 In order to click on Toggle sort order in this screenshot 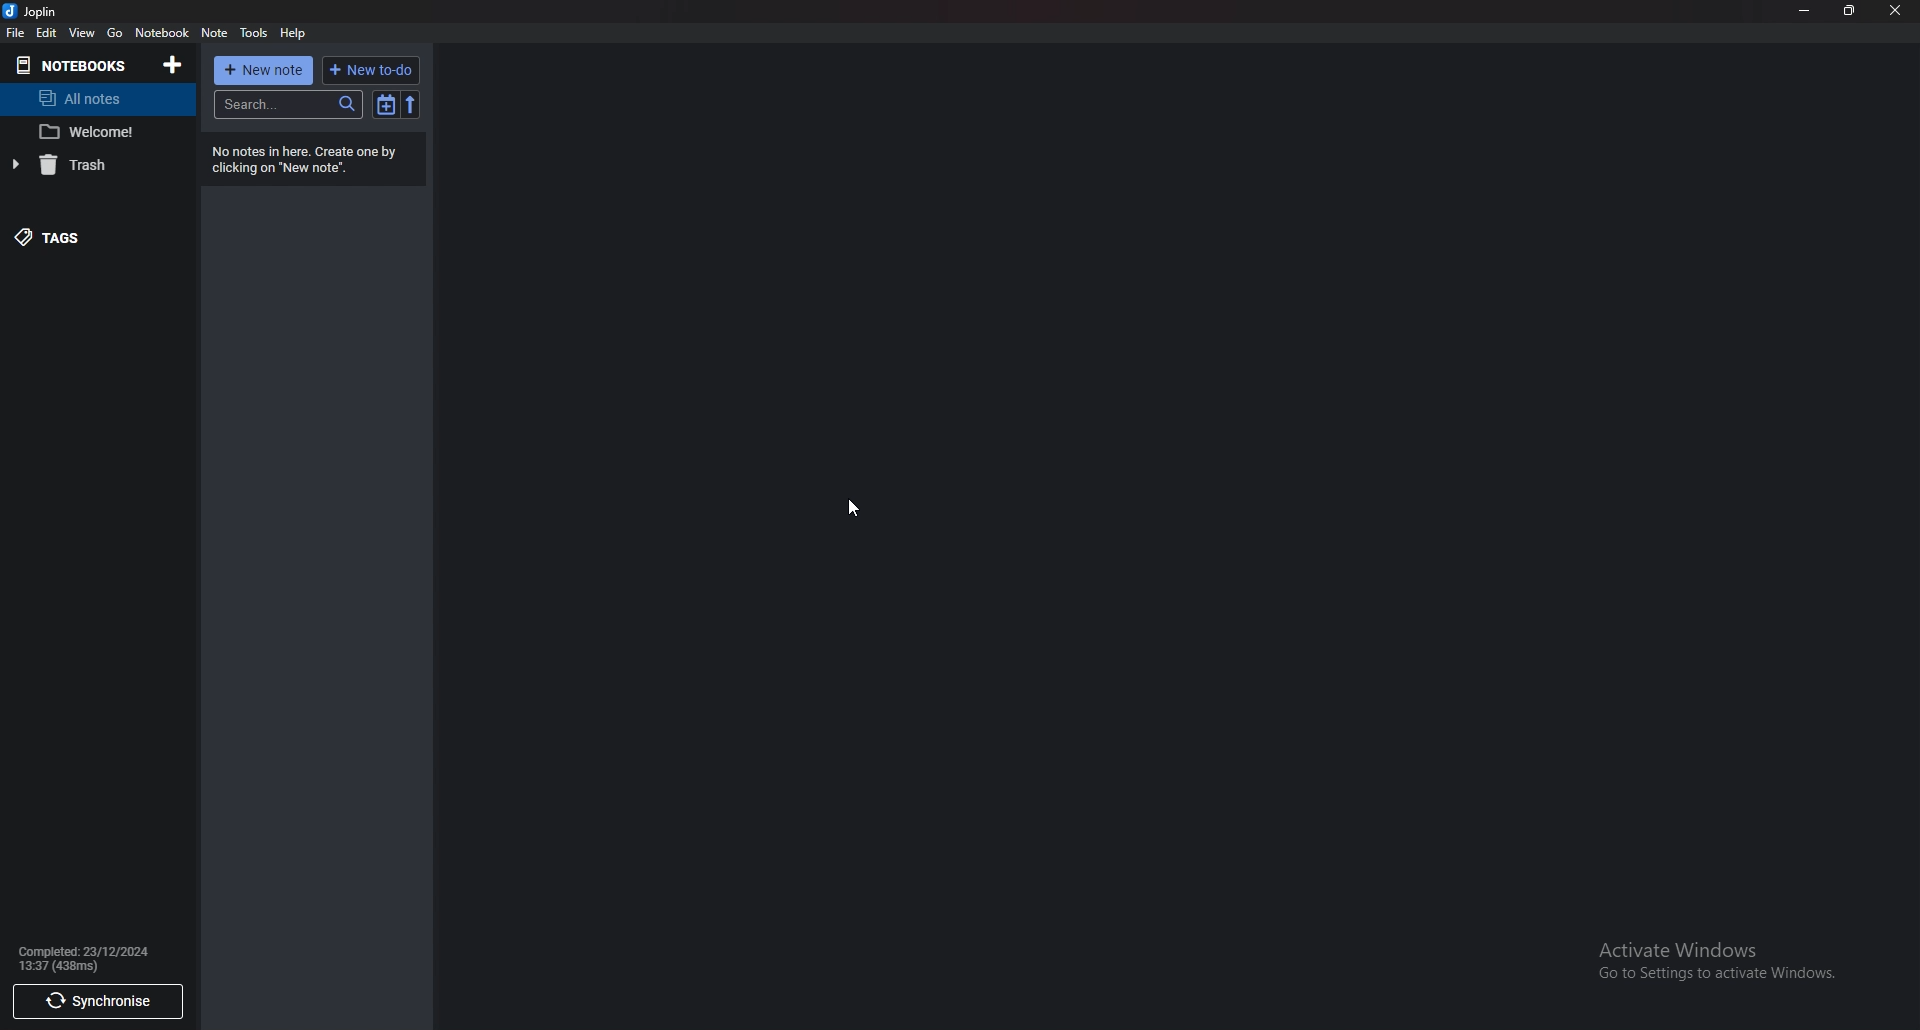, I will do `click(386, 105)`.